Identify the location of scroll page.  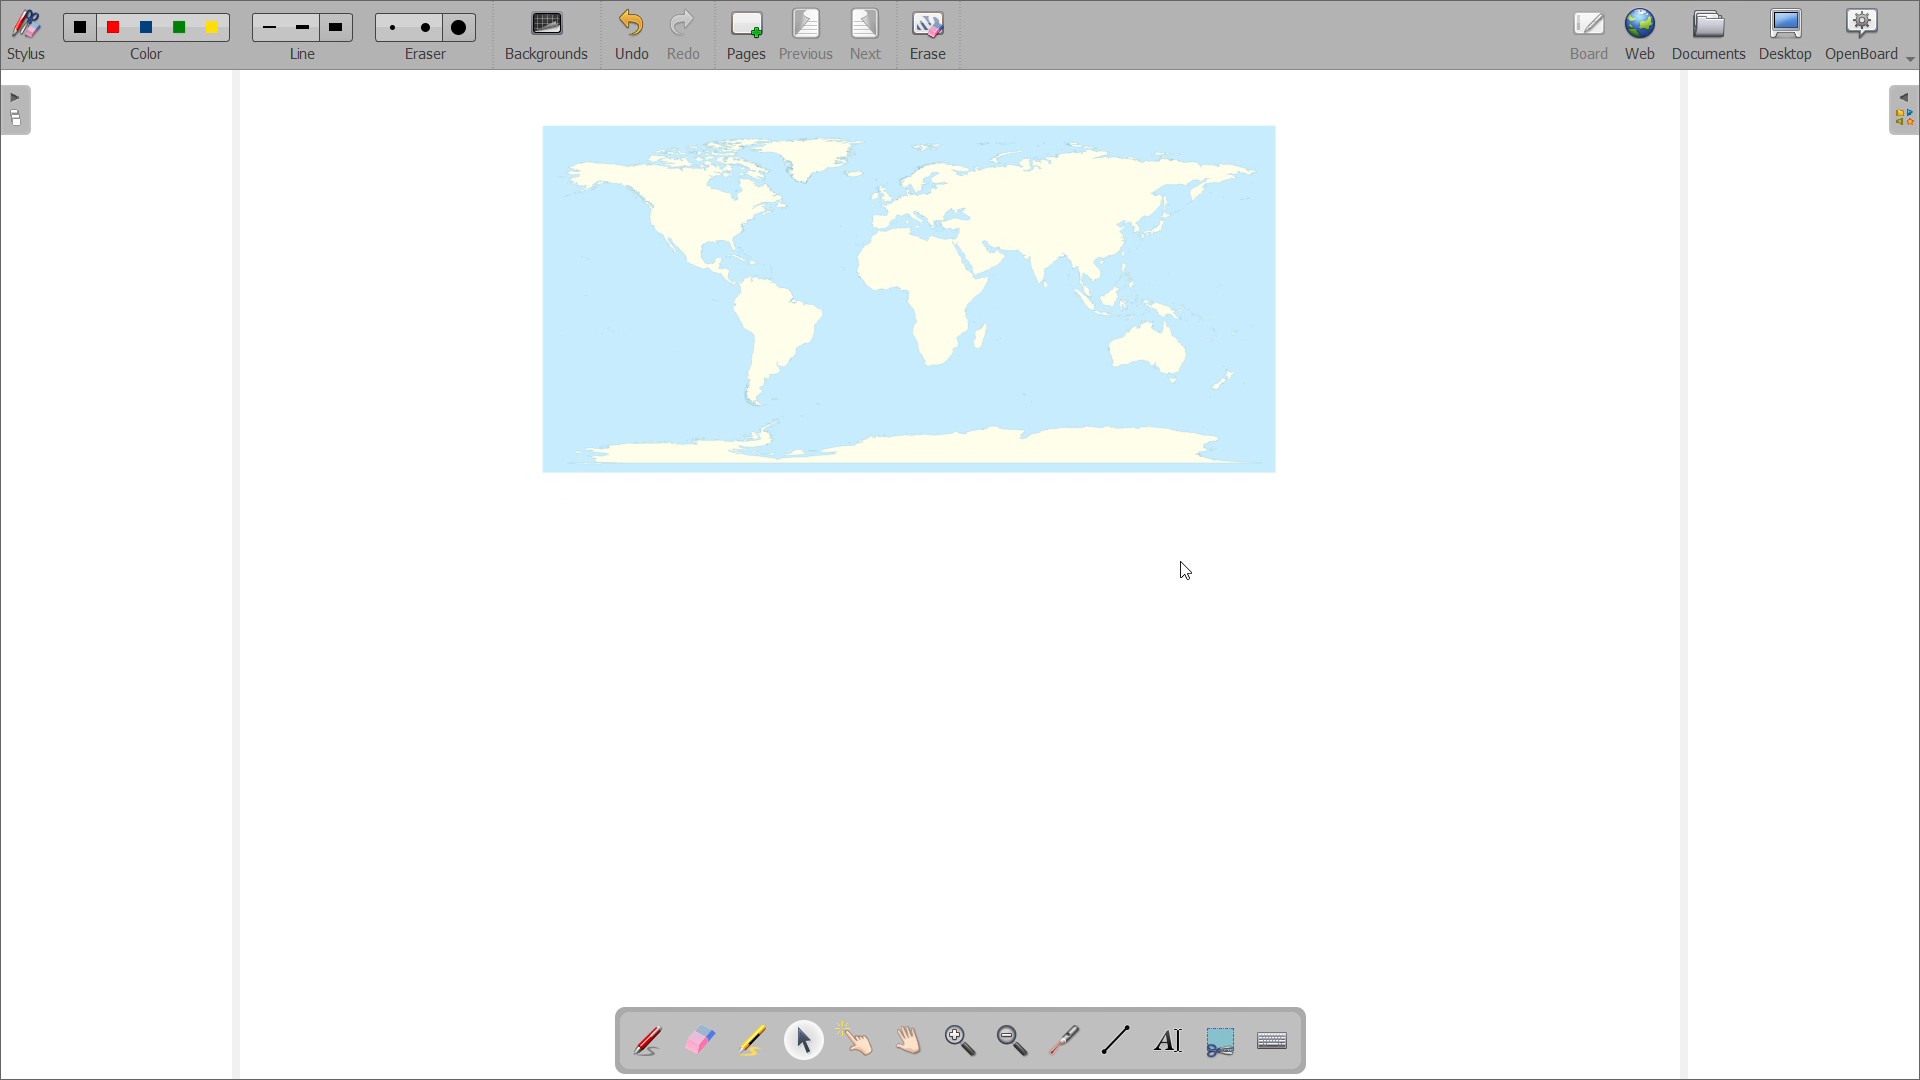
(909, 1039).